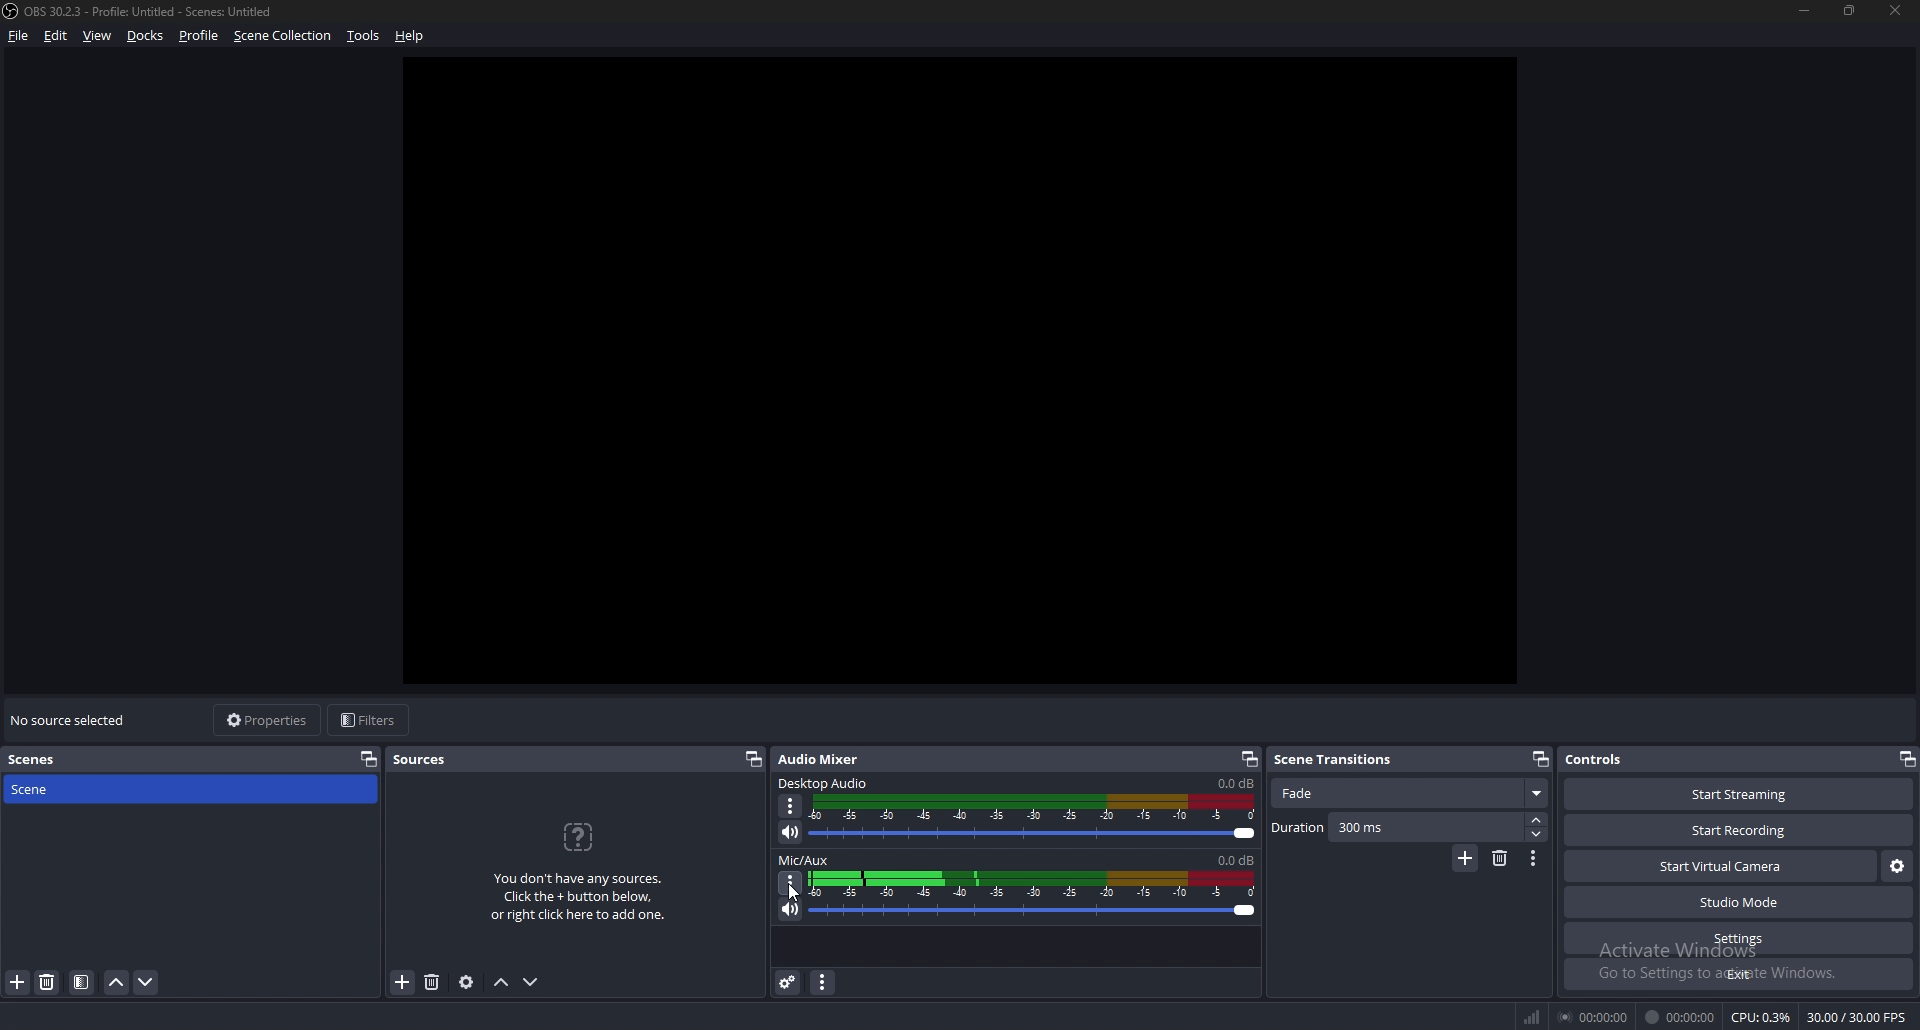  Describe the element at coordinates (1738, 795) in the screenshot. I see `start streaming` at that location.